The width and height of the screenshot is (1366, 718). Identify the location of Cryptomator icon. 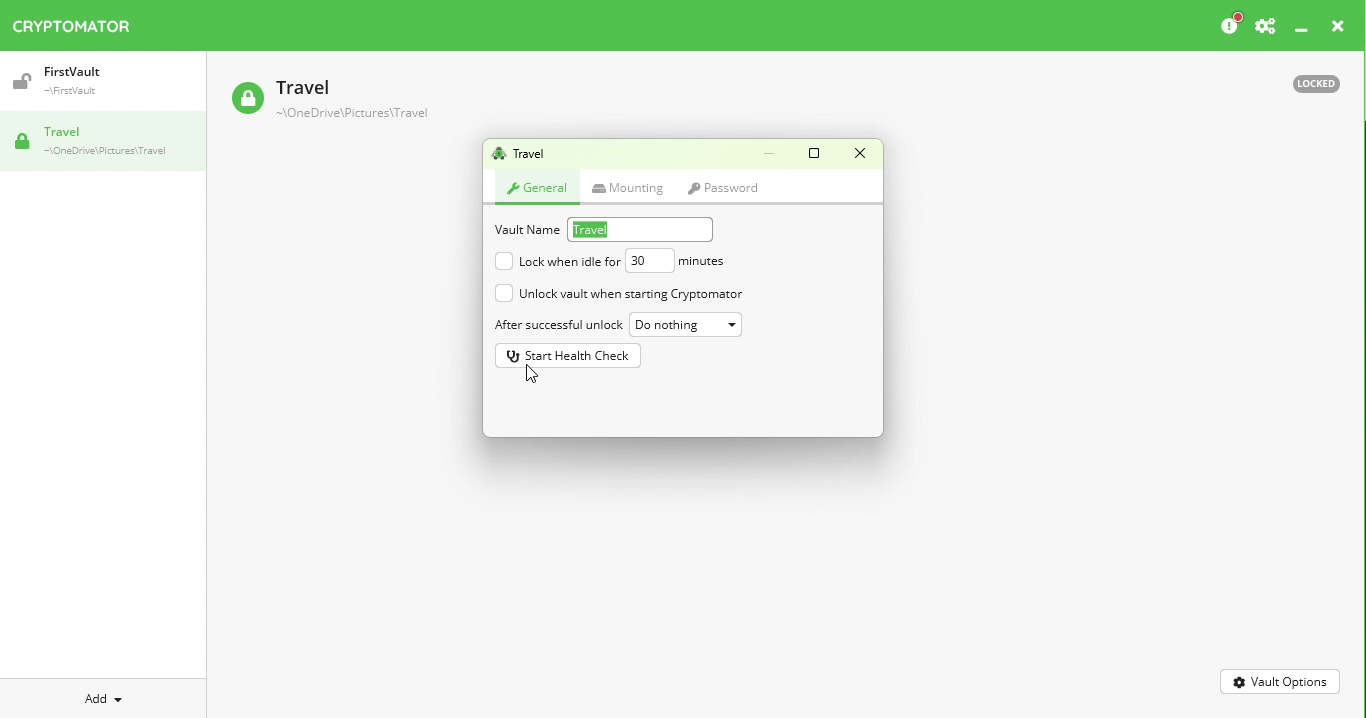
(82, 22).